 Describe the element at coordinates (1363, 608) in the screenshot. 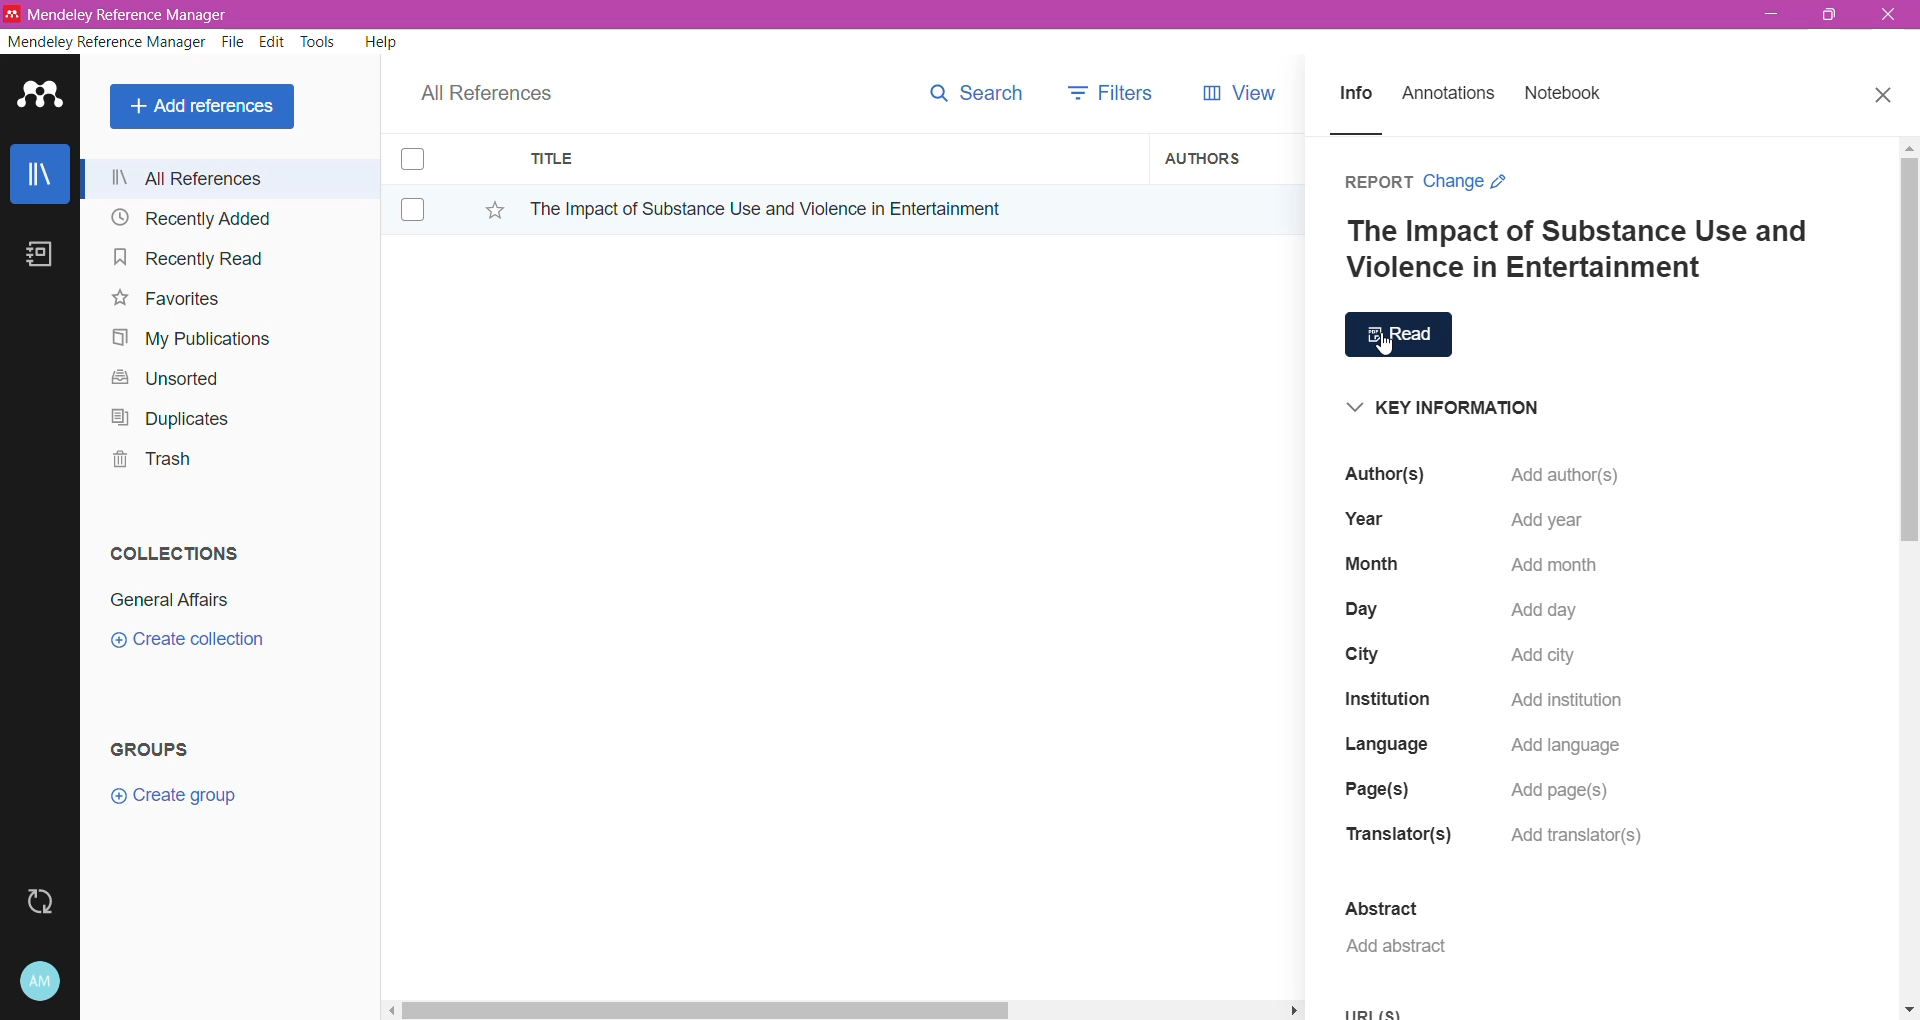

I see `Day` at that location.